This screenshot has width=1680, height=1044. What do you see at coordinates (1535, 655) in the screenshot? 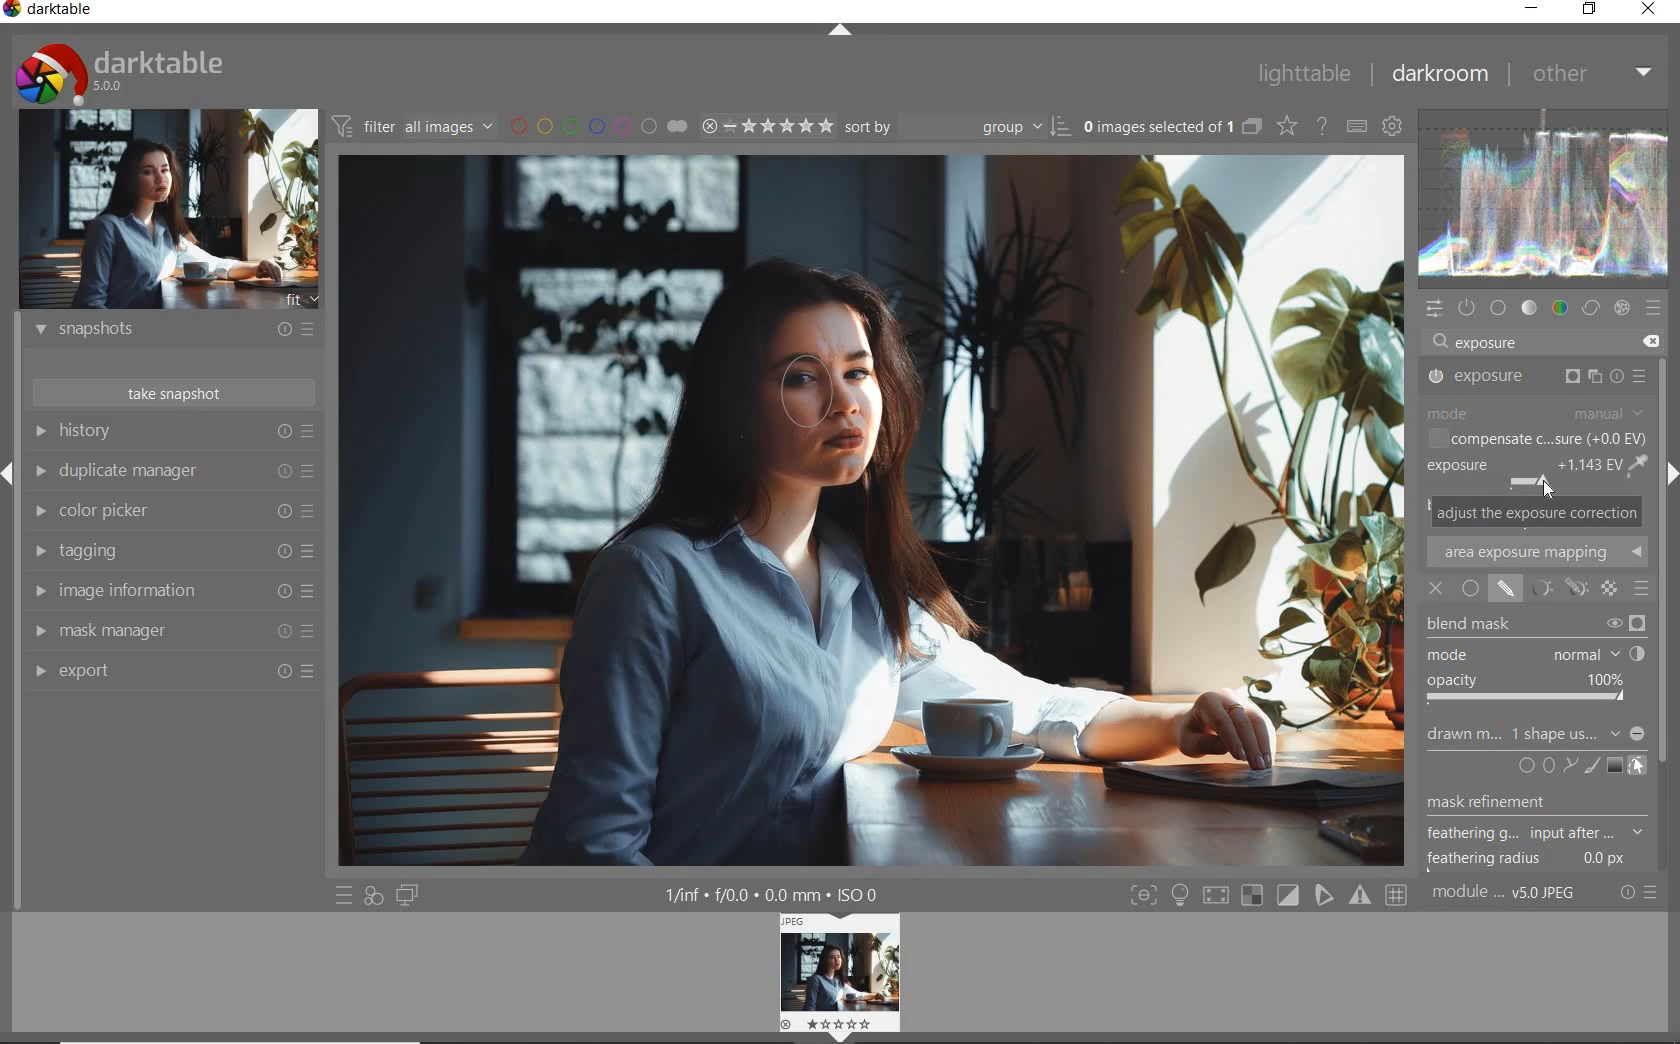
I see `MODE` at bounding box center [1535, 655].